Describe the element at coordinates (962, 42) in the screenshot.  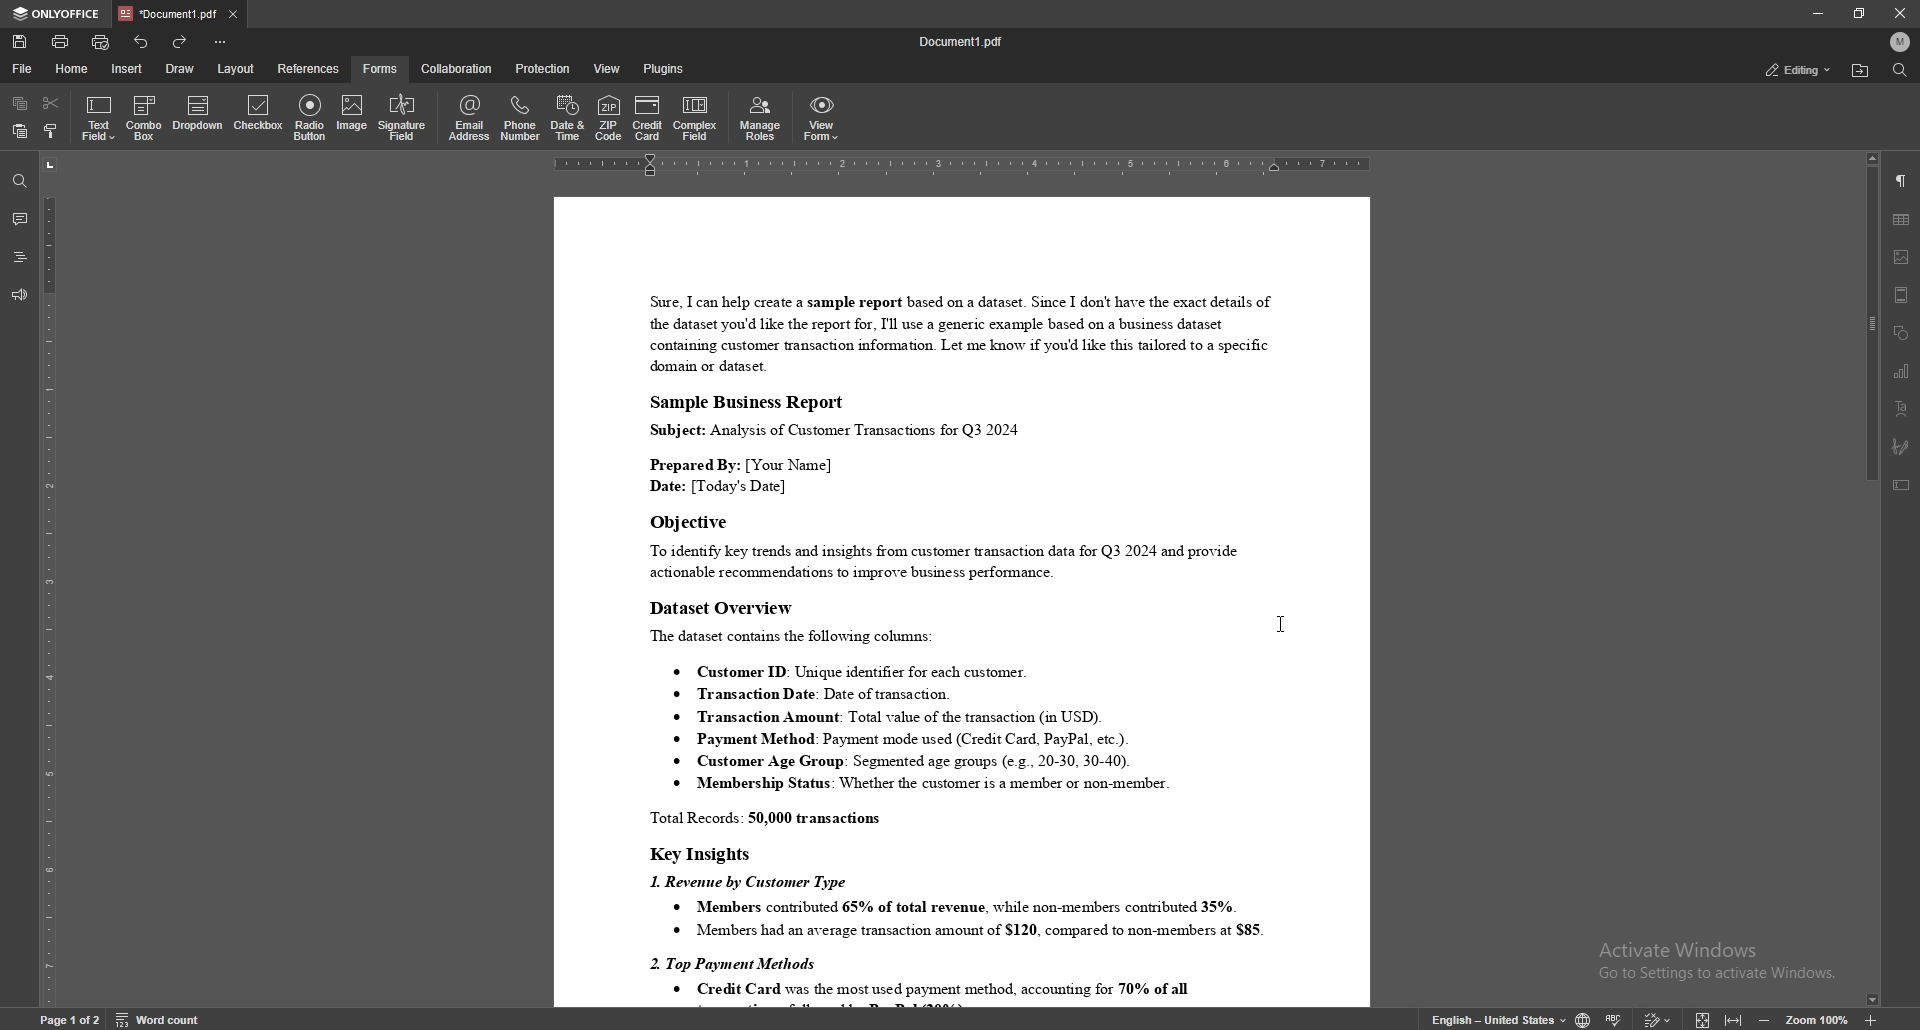
I see `file name` at that location.